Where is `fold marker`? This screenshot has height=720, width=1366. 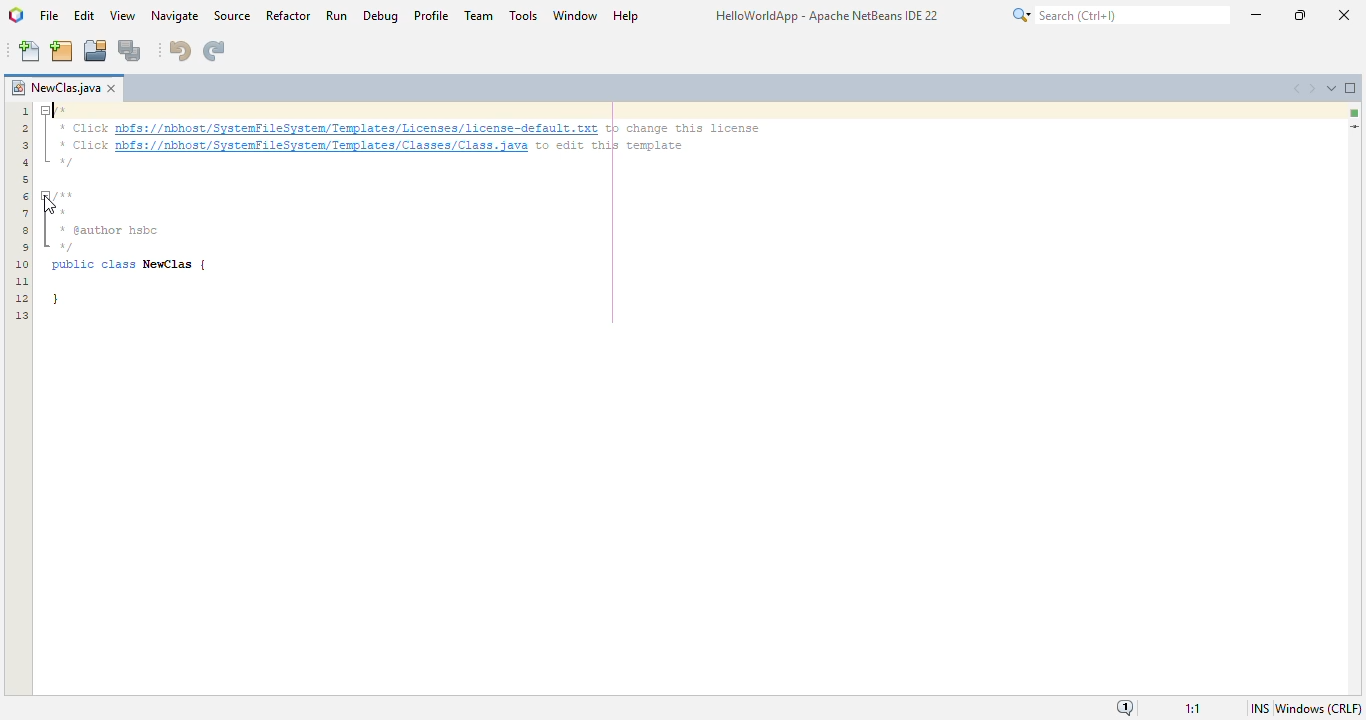
fold marker is located at coordinates (45, 133).